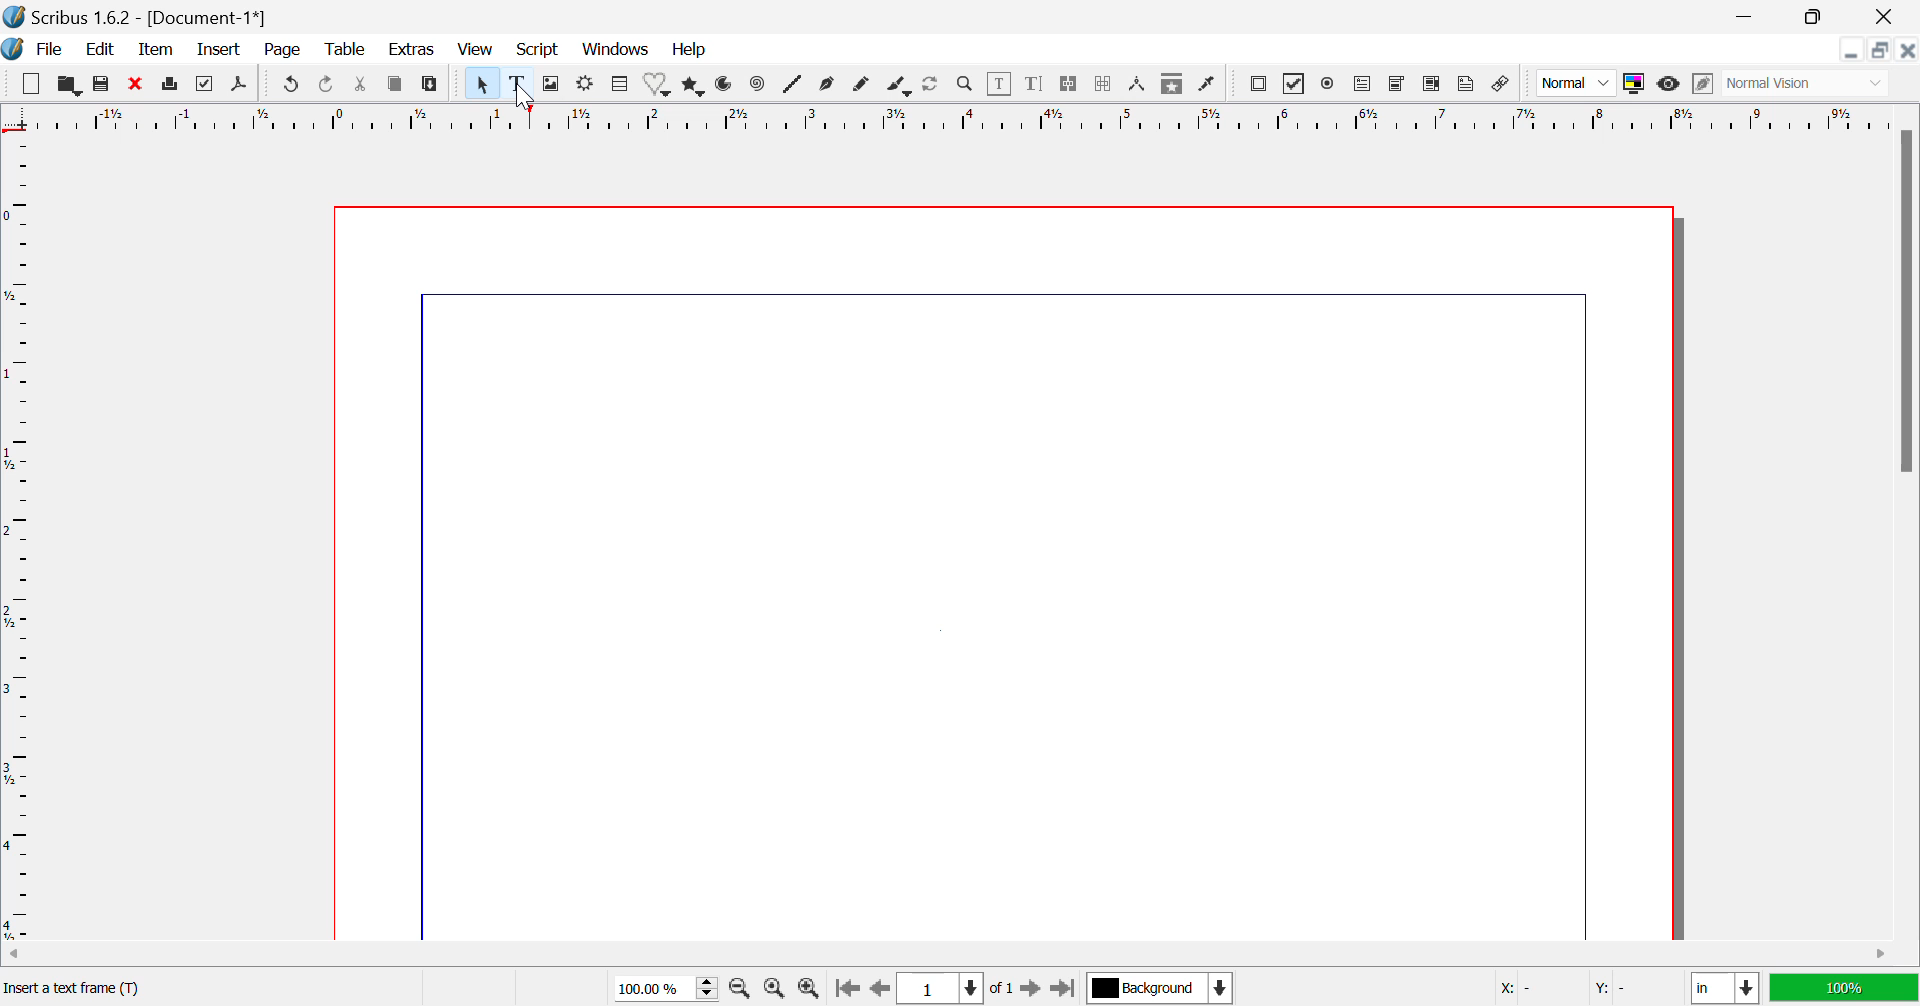 This screenshot has width=1920, height=1006. What do you see at coordinates (1810, 85) in the screenshot?
I see `Normal Vision` at bounding box center [1810, 85].